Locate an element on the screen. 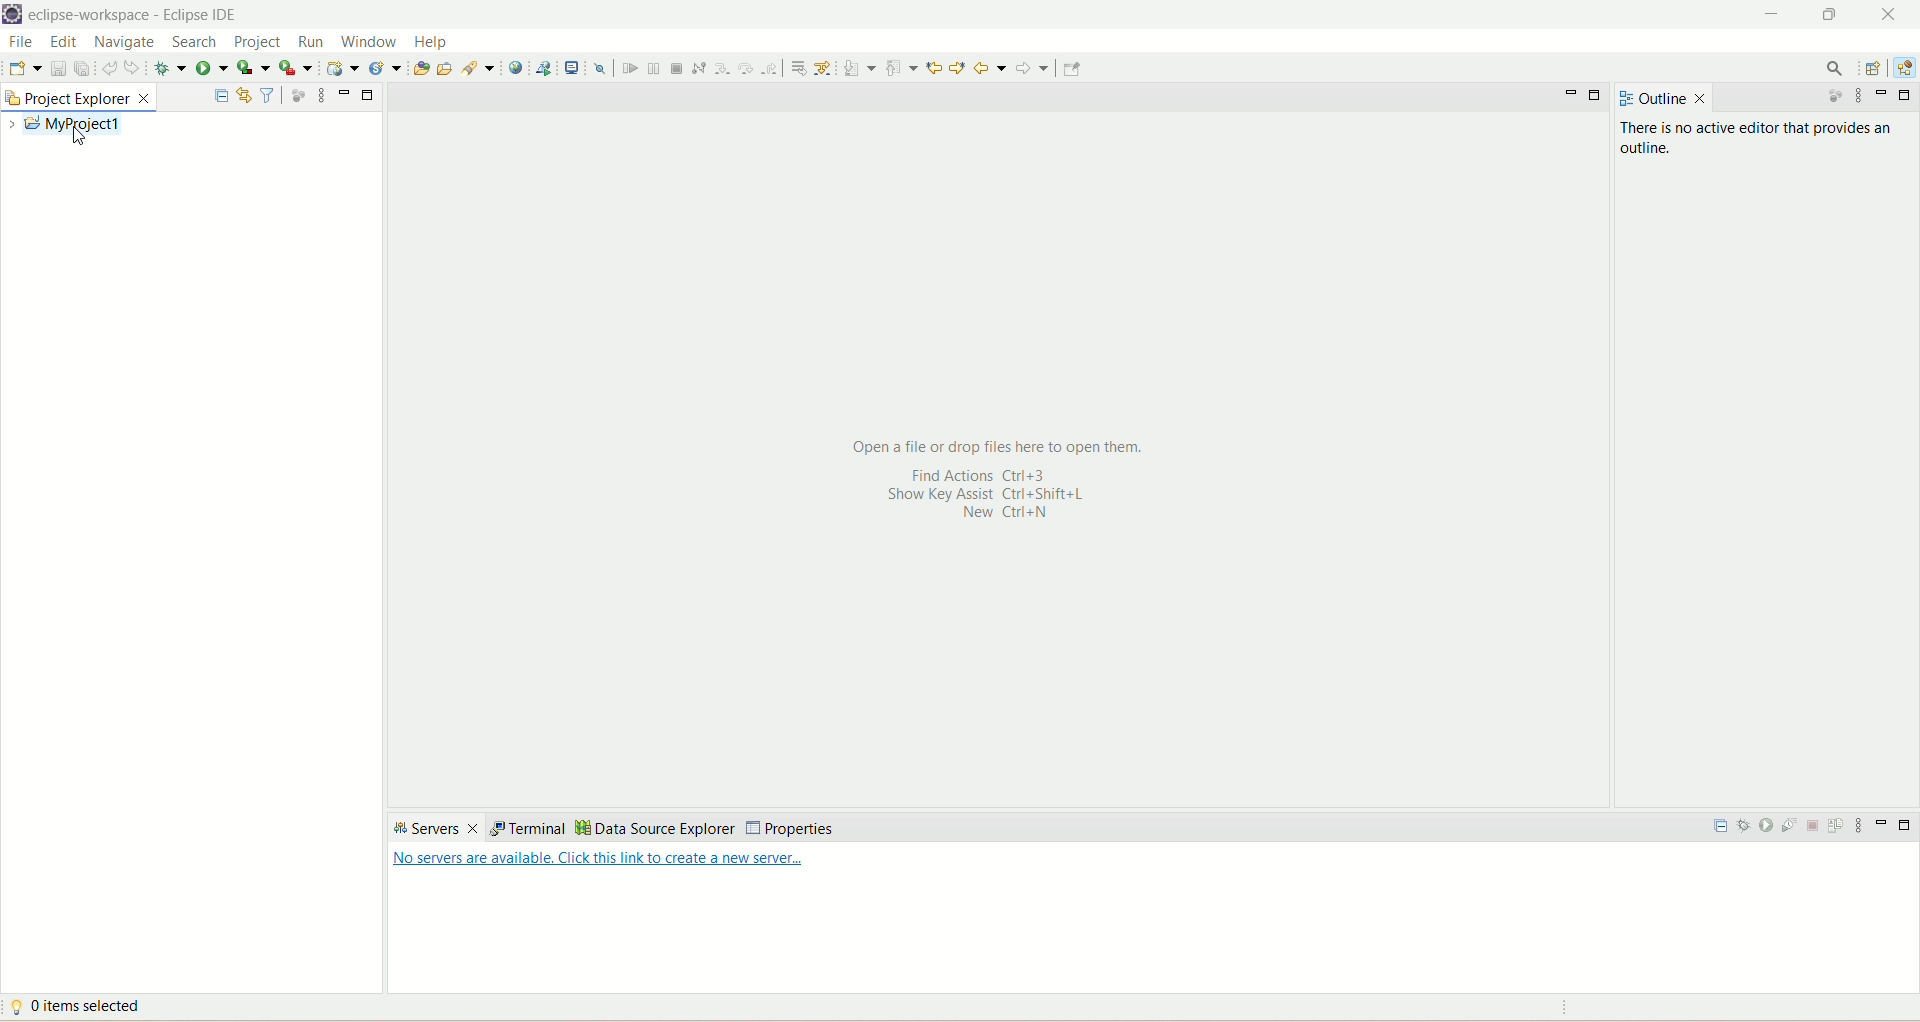 Image resolution: width=1920 pixels, height=1022 pixels. link with editor is located at coordinates (244, 93).